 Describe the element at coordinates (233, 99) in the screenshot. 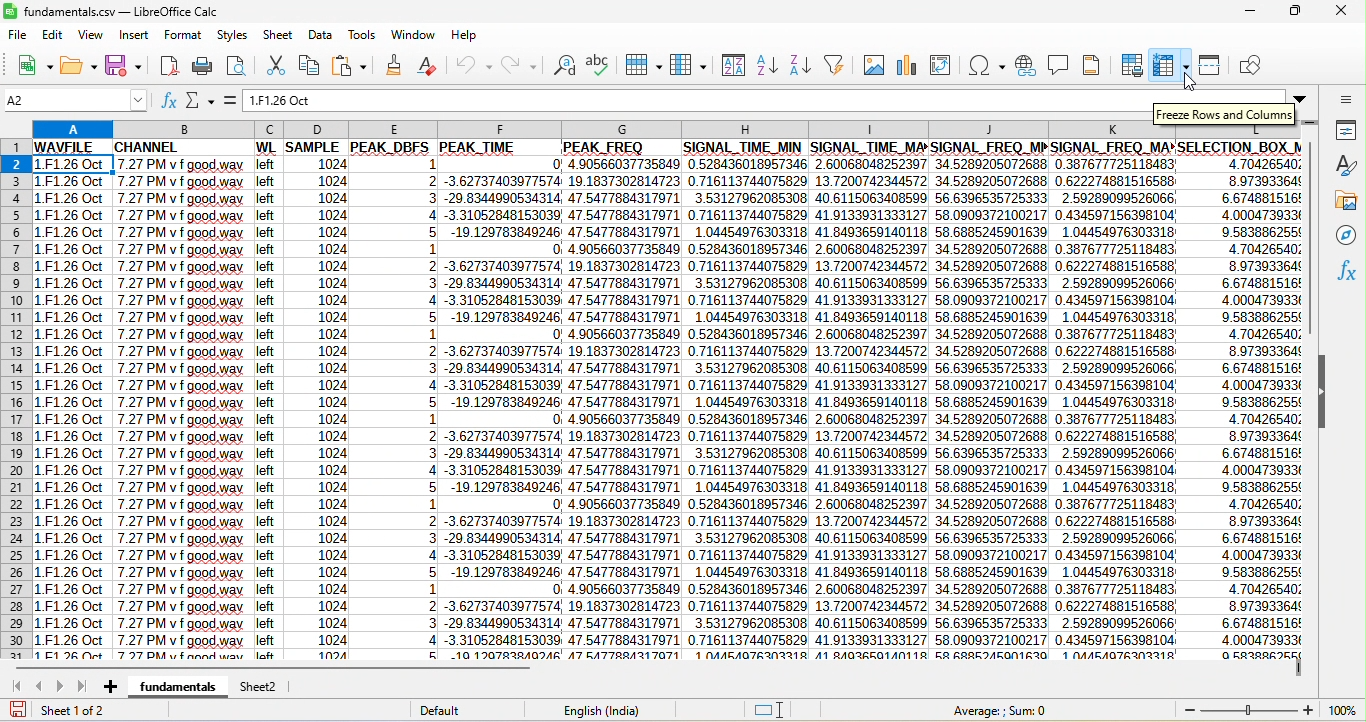

I see `formula` at that location.